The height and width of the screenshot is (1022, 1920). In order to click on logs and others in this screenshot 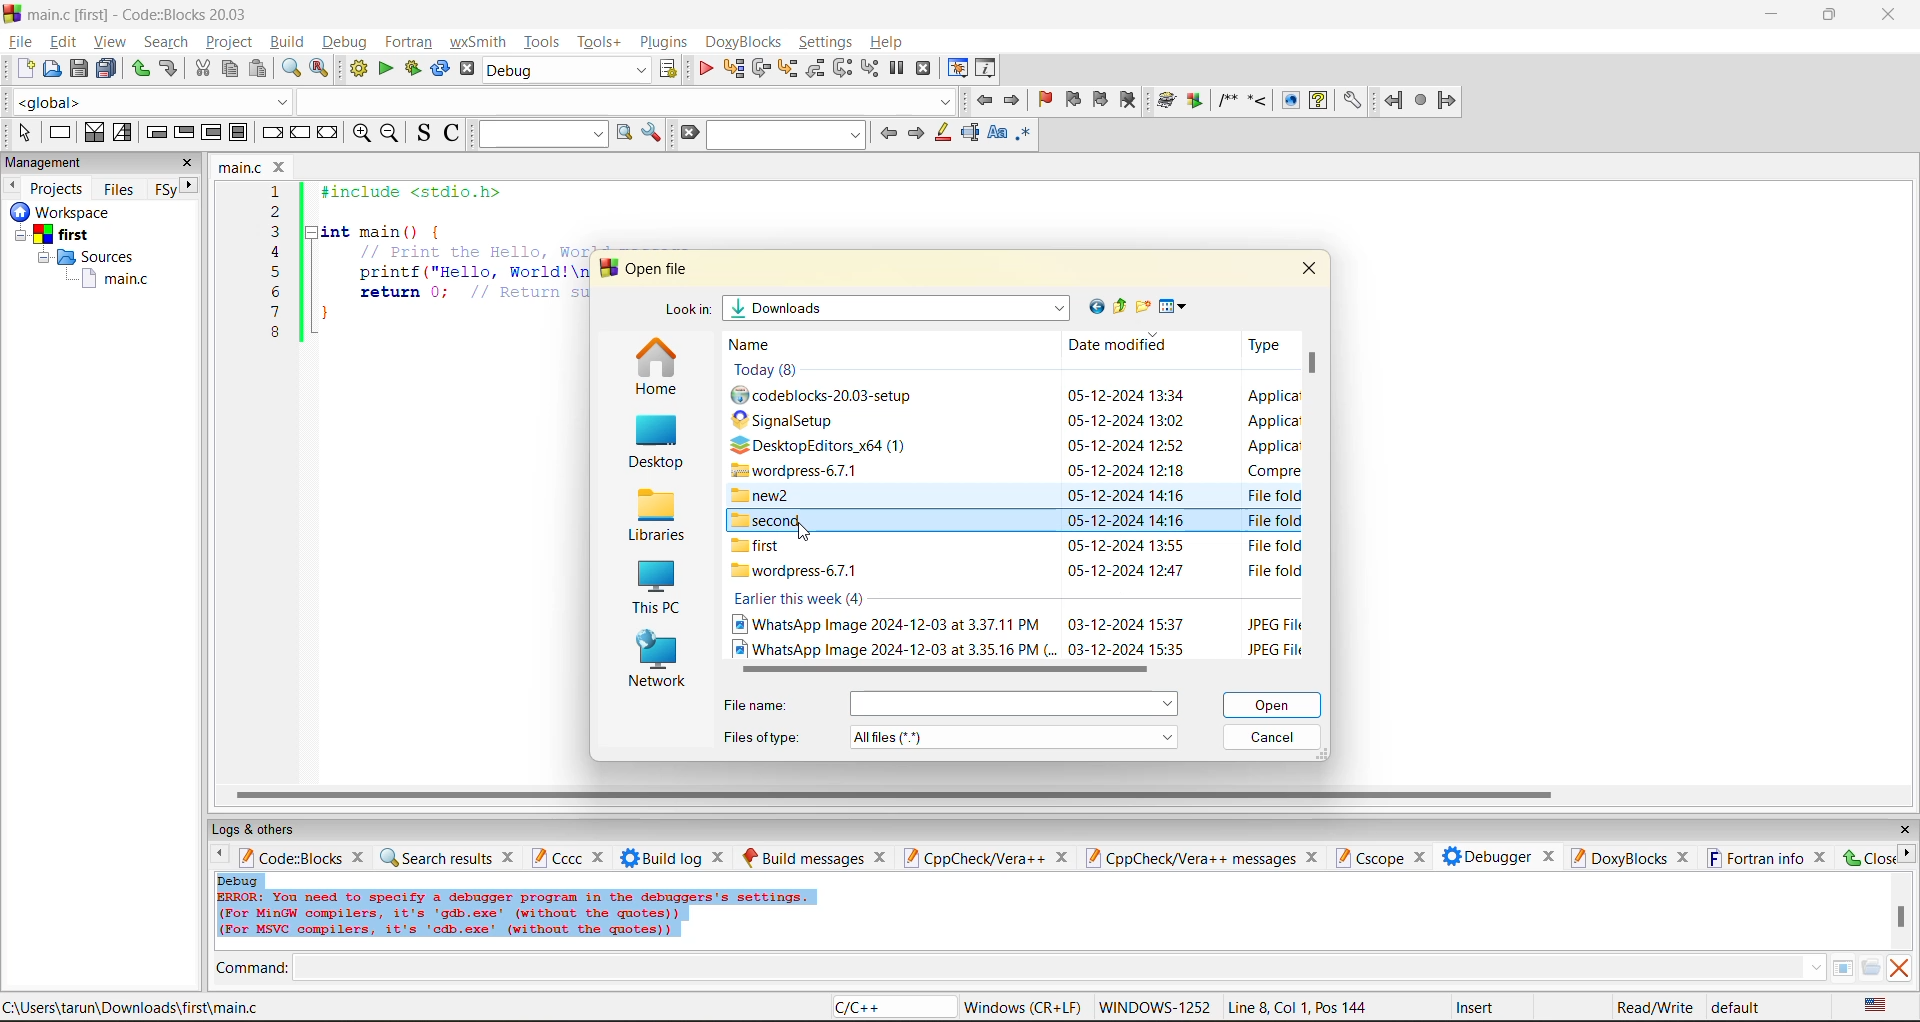, I will do `click(267, 829)`.